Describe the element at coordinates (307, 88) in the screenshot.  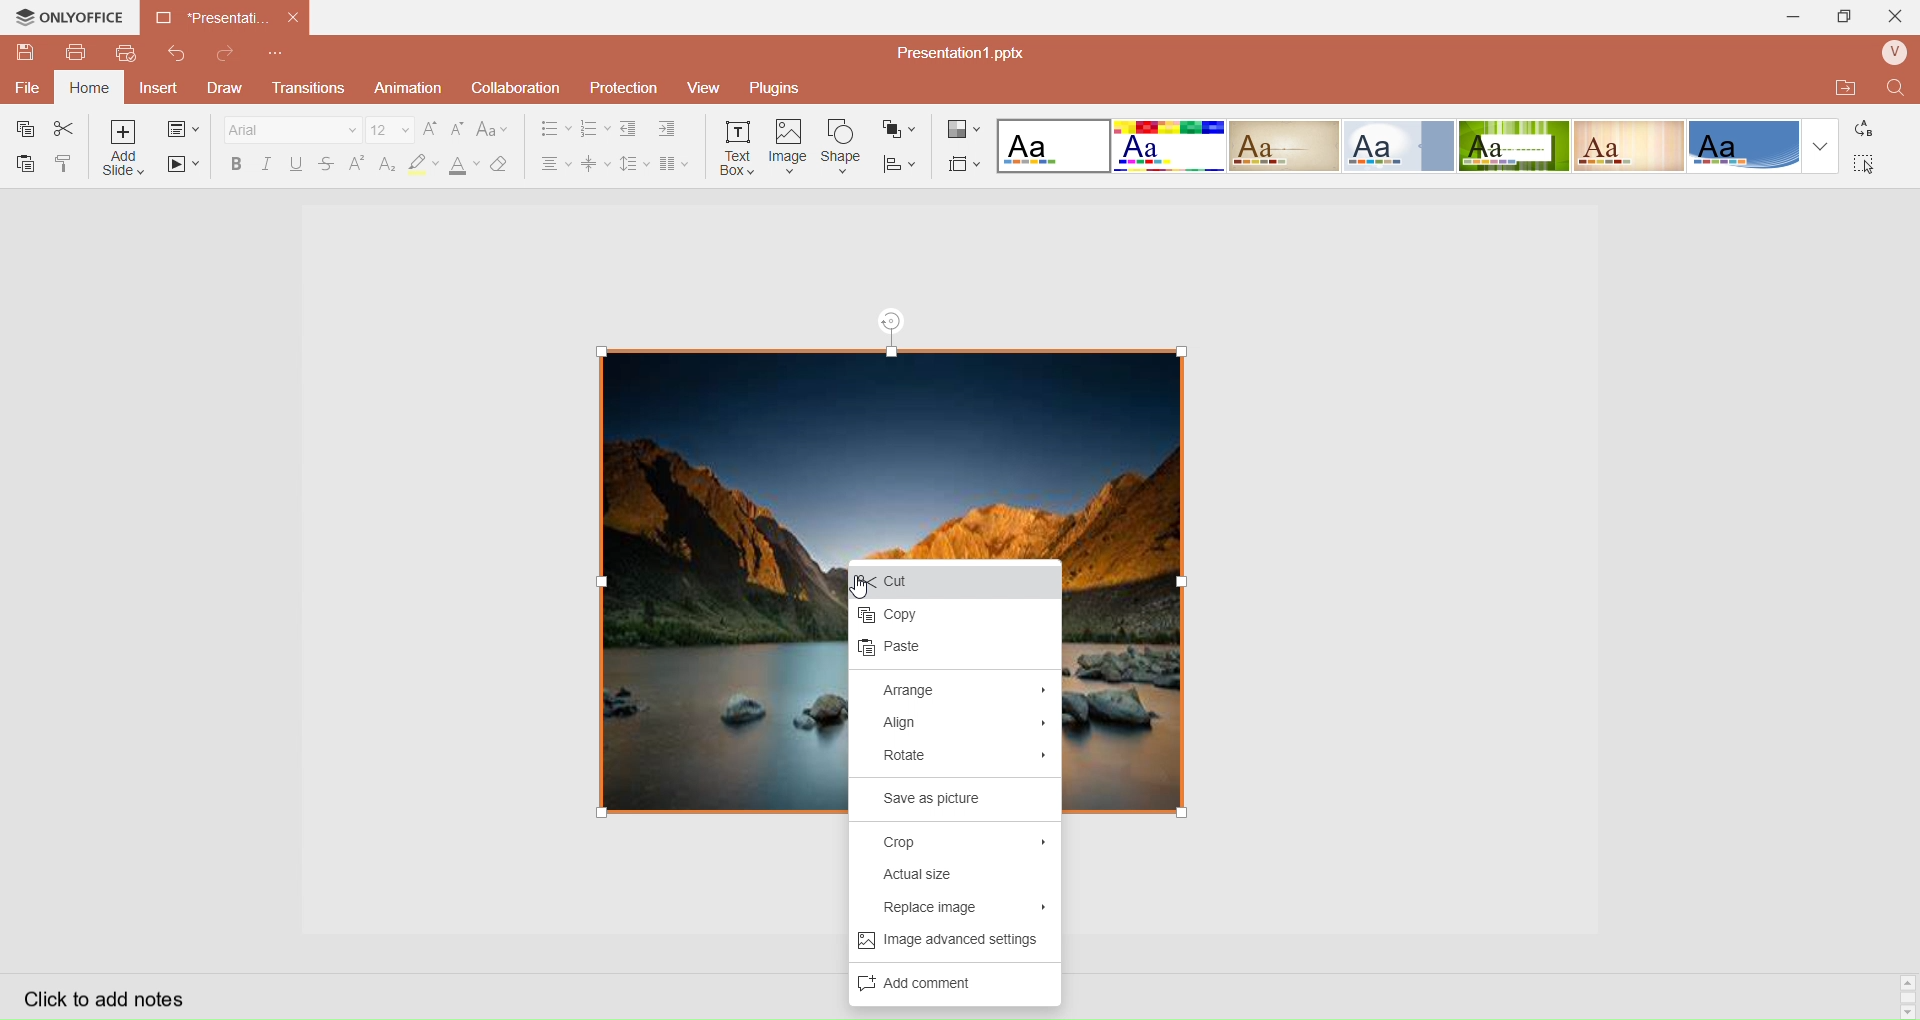
I see `Transitions` at that location.